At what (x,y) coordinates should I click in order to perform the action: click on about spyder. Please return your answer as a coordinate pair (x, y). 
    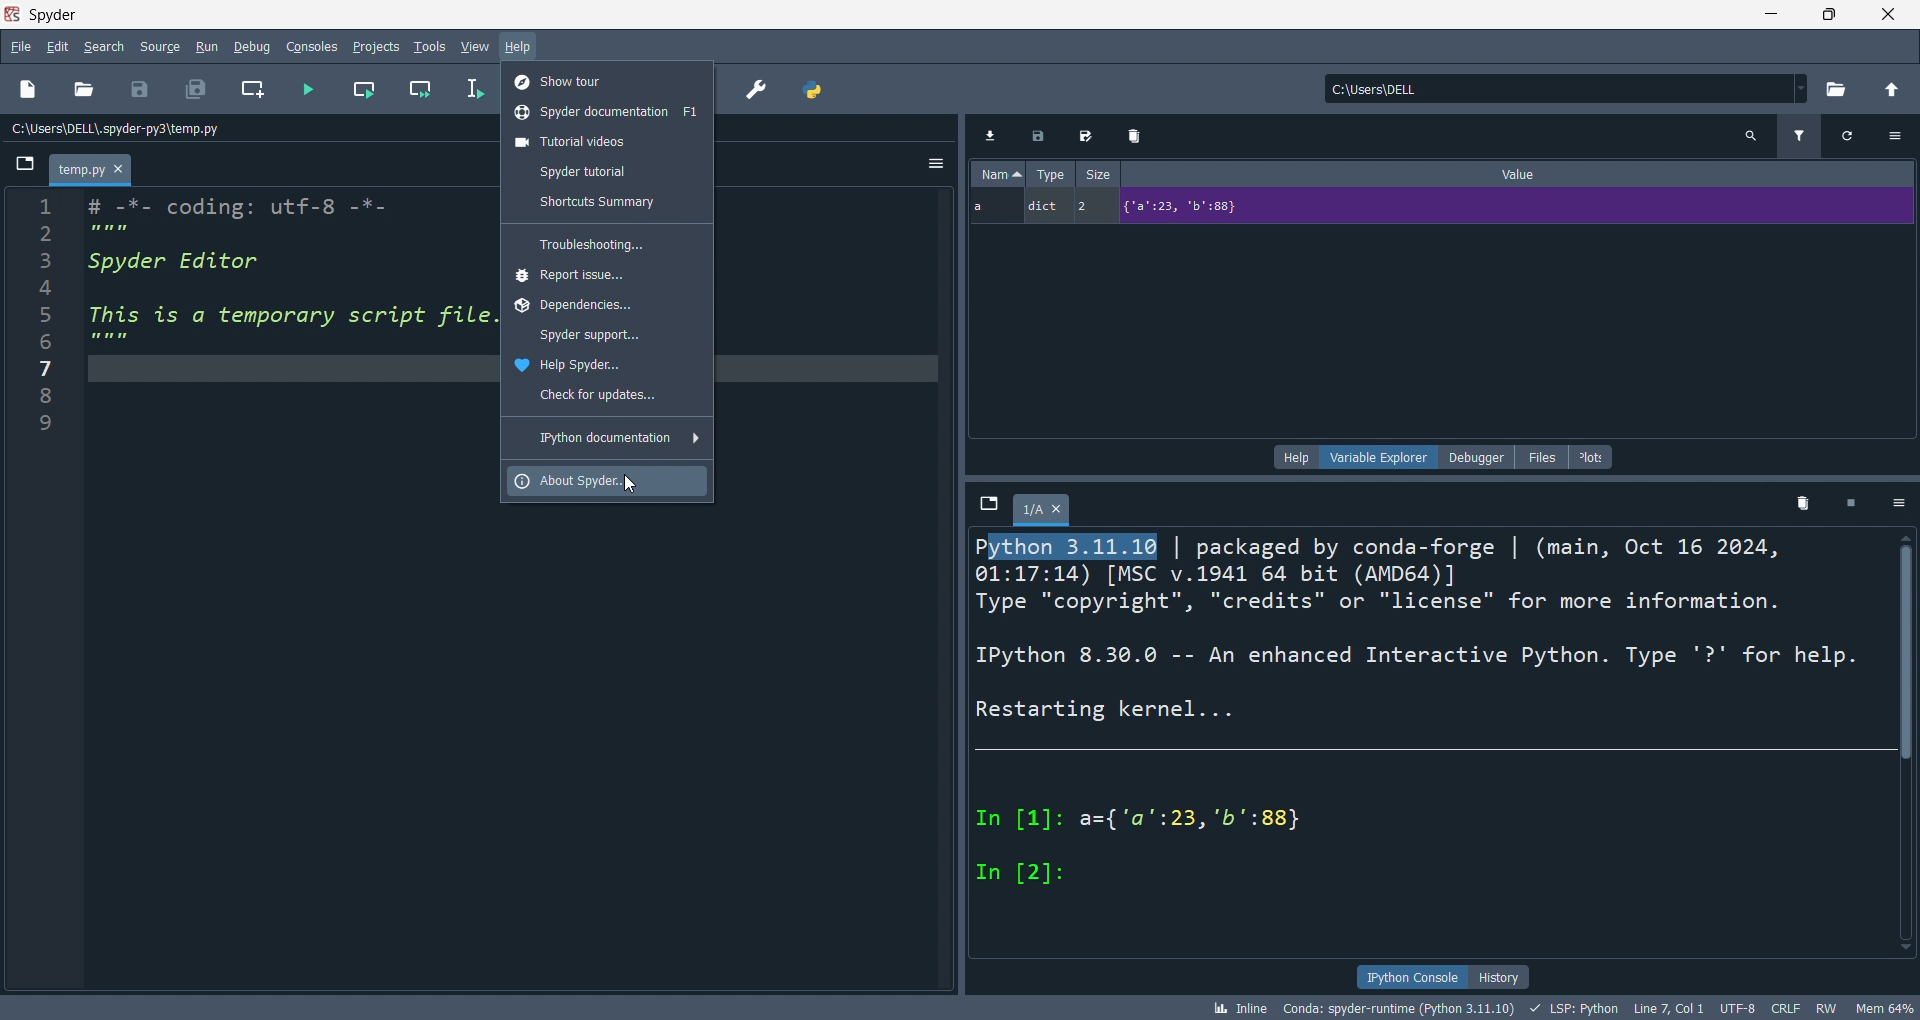
    Looking at the image, I should click on (606, 482).